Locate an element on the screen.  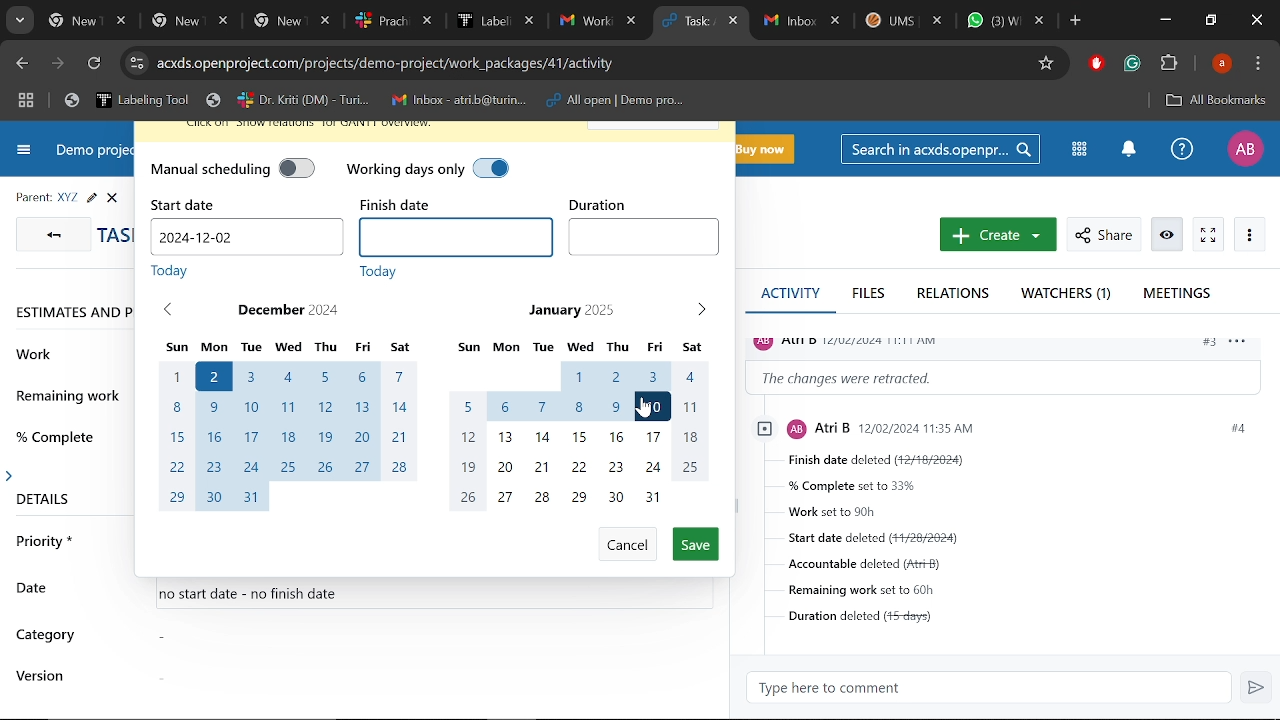
Next month is located at coordinates (699, 308).